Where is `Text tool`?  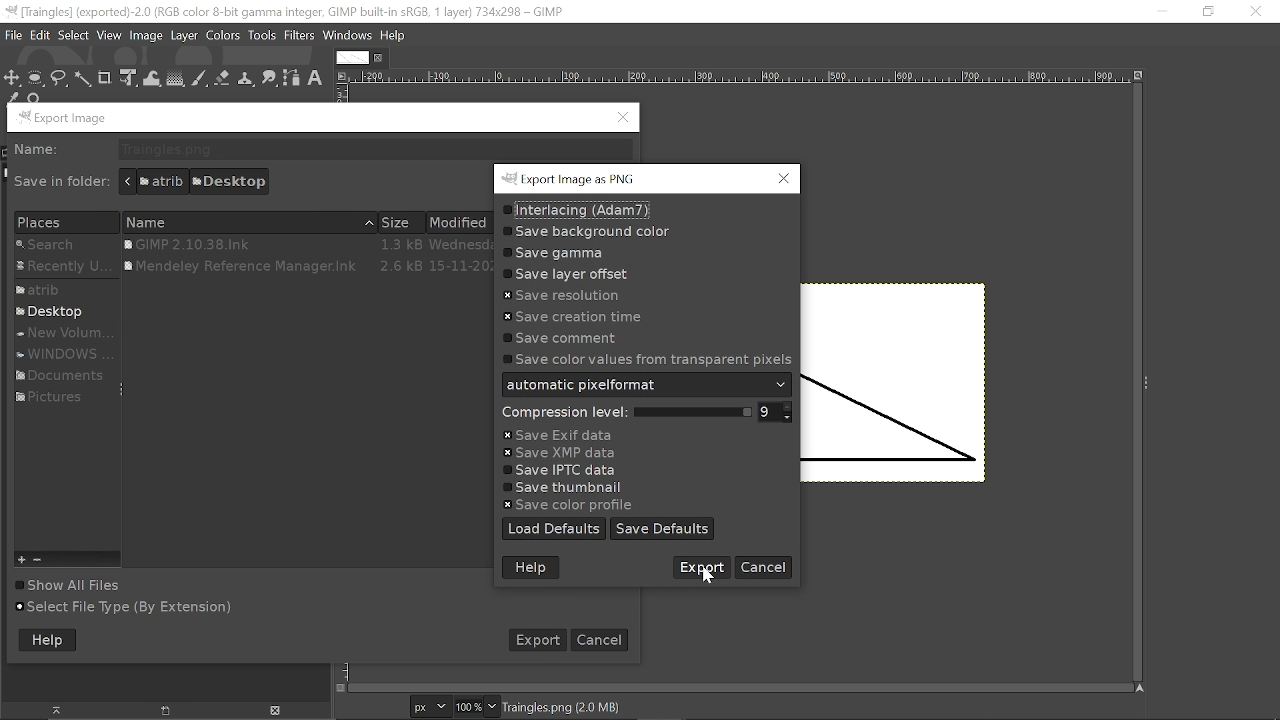
Text tool is located at coordinates (316, 79).